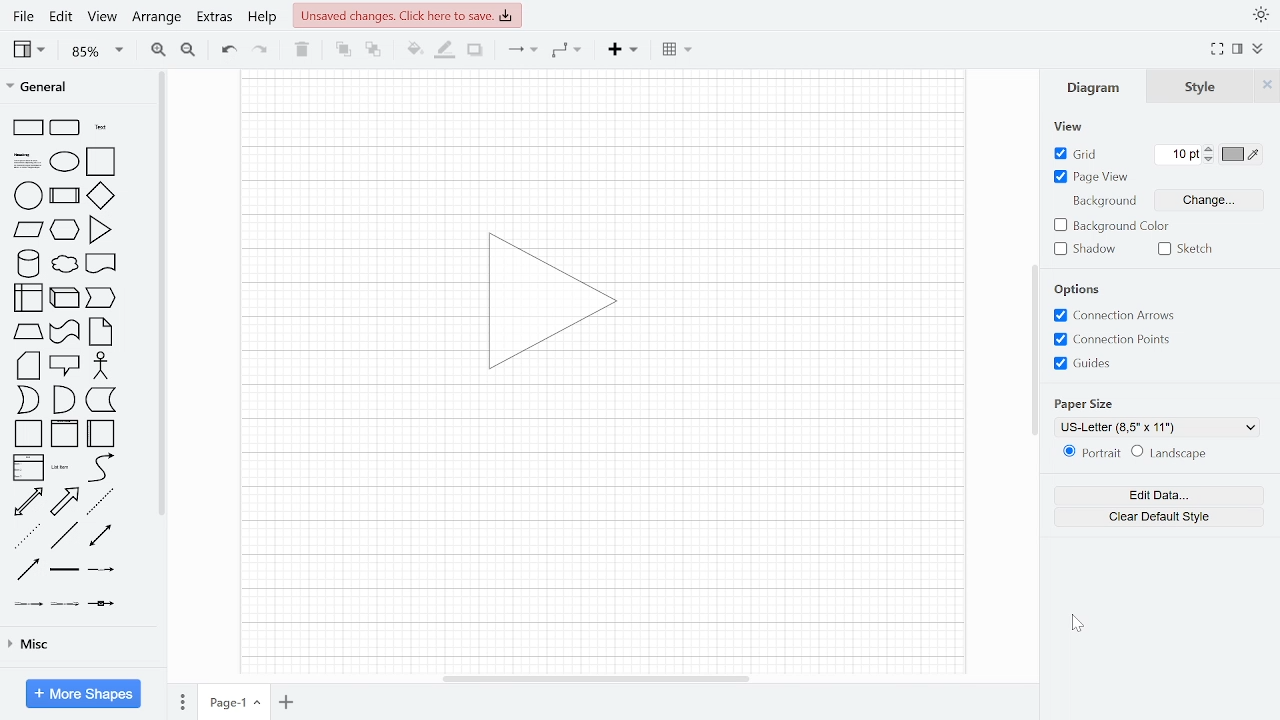  Describe the element at coordinates (1267, 86) in the screenshot. I see `Close` at that location.